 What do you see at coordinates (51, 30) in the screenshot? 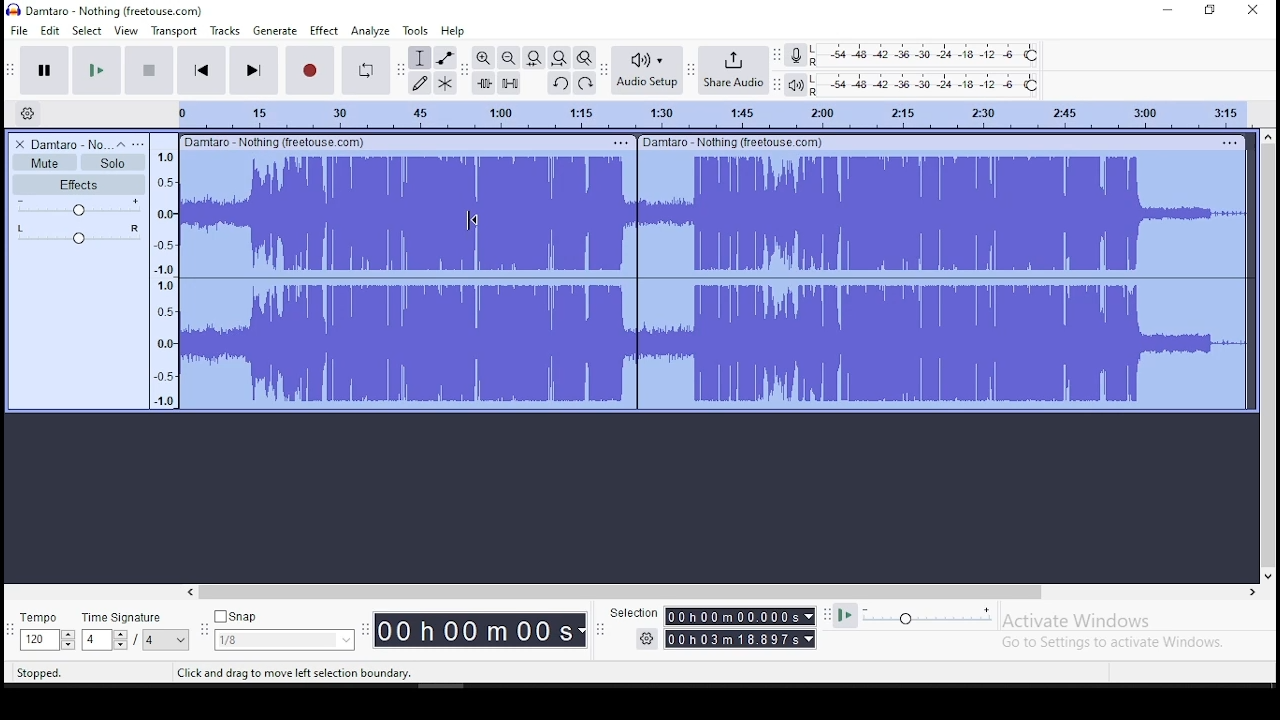
I see `edit` at bounding box center [51, 30].